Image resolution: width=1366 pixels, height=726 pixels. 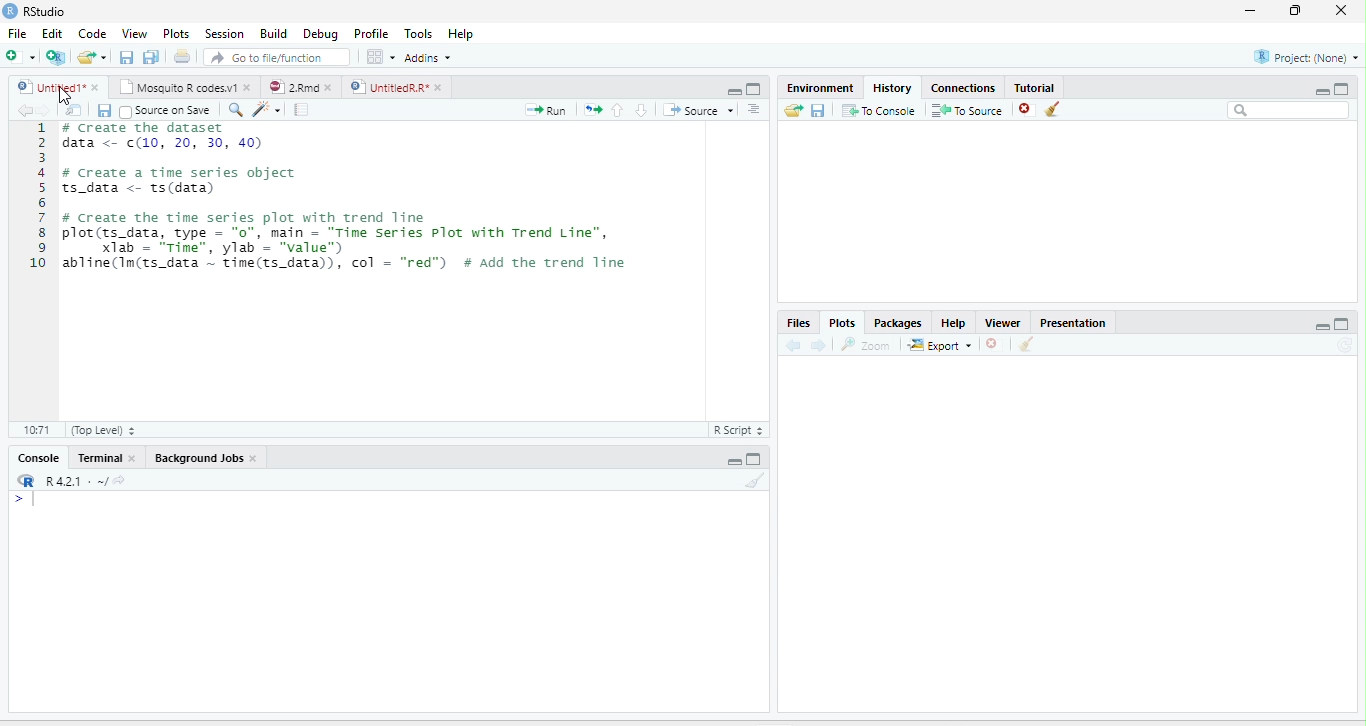 What do you see at coordinates (1003, 322) in the screenshot?
I see `Viewer` at bounding box center [1003, 322].